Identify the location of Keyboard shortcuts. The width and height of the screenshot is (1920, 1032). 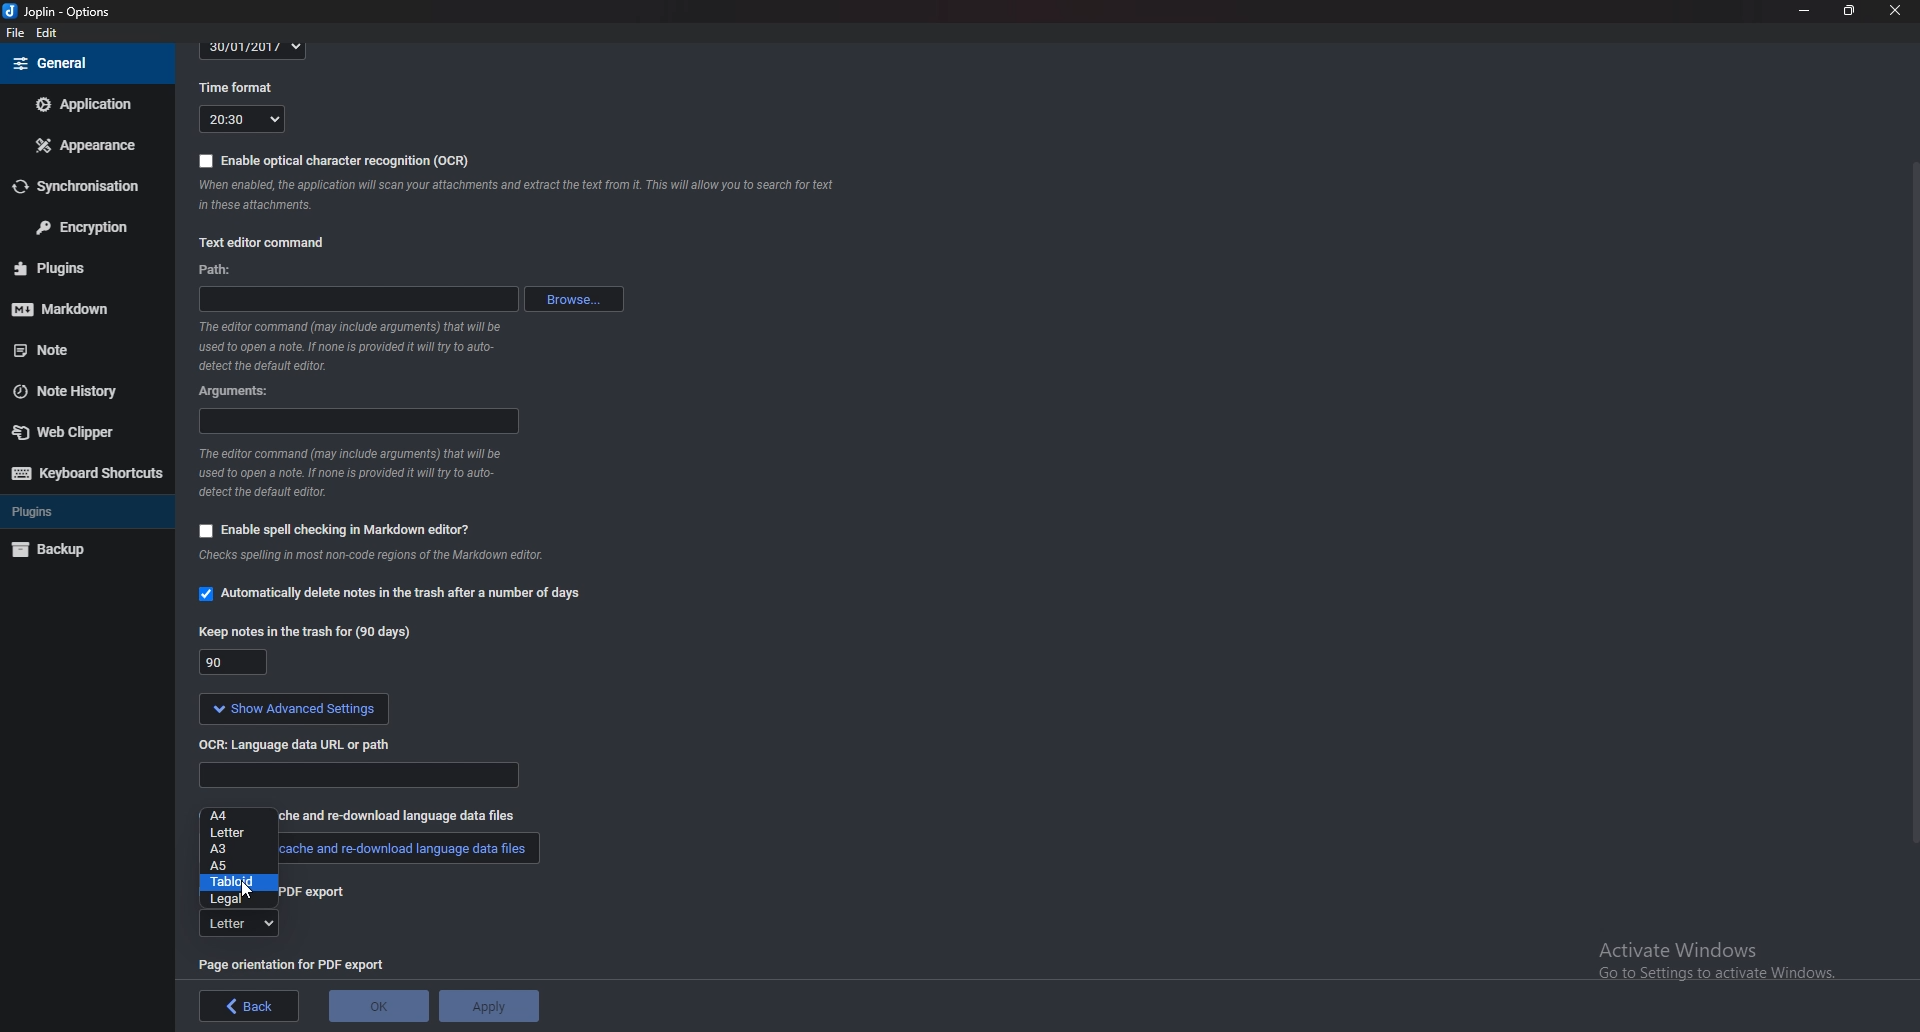
(86, 473).